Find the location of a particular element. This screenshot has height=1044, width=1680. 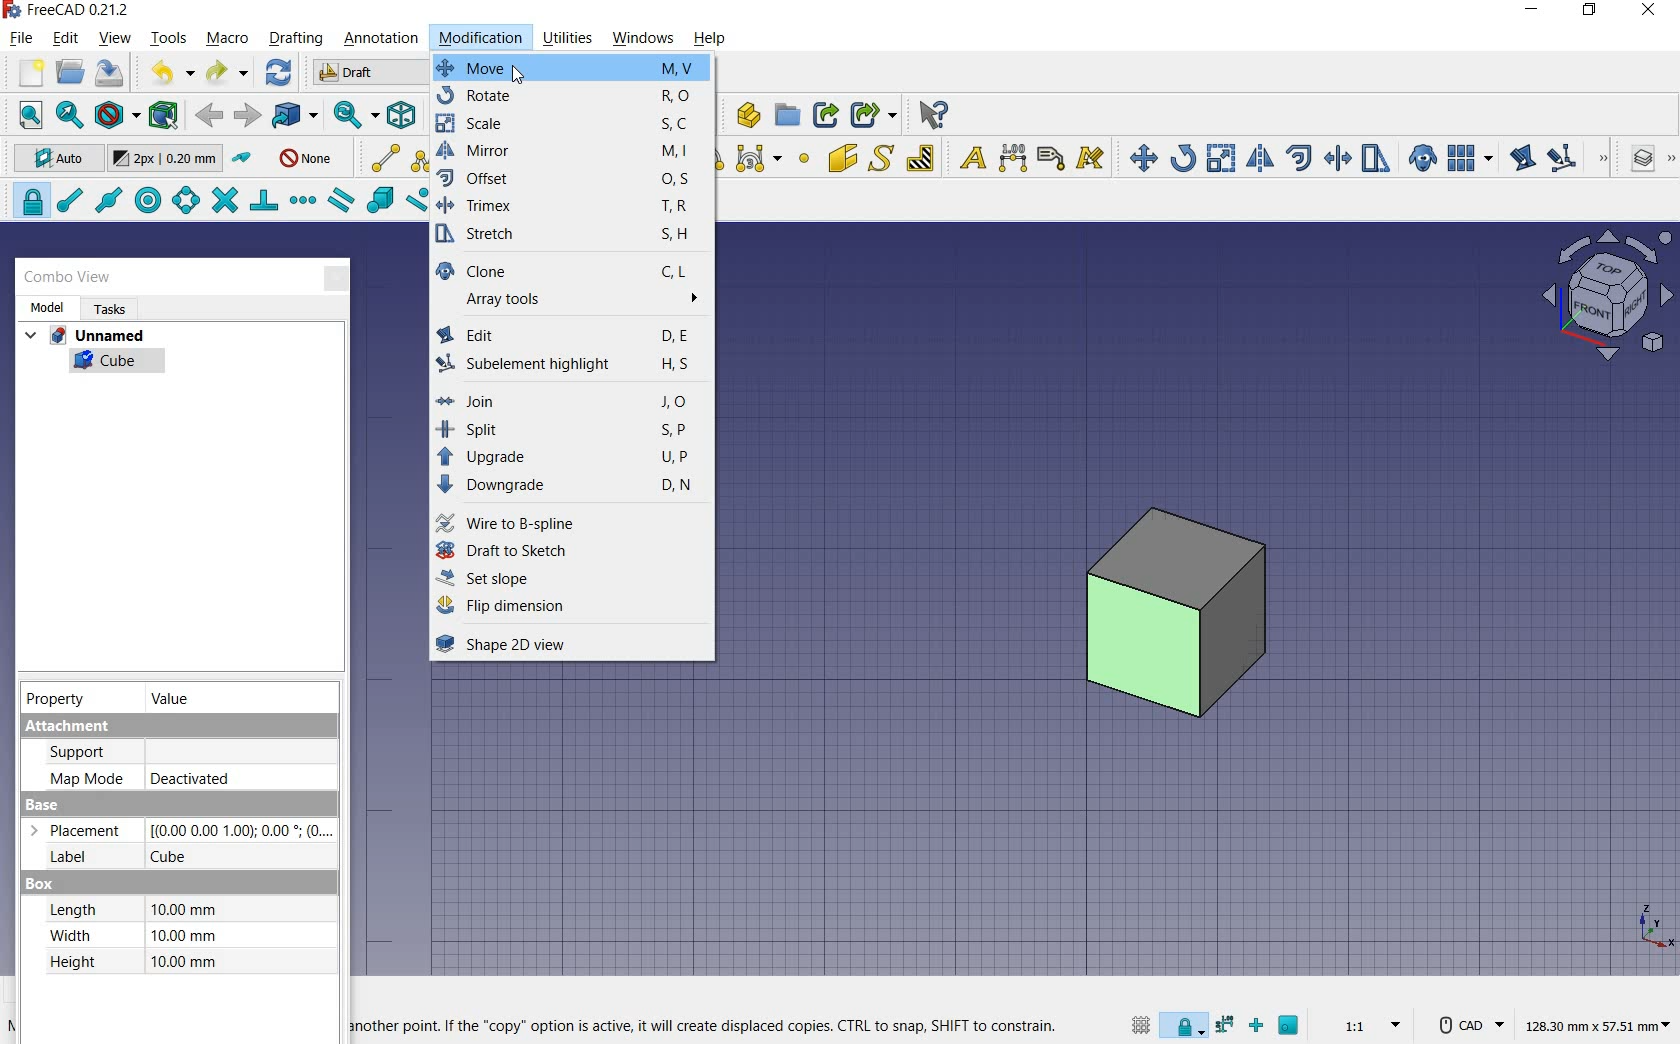

annotation styles is located at coordinates (1092, 160).